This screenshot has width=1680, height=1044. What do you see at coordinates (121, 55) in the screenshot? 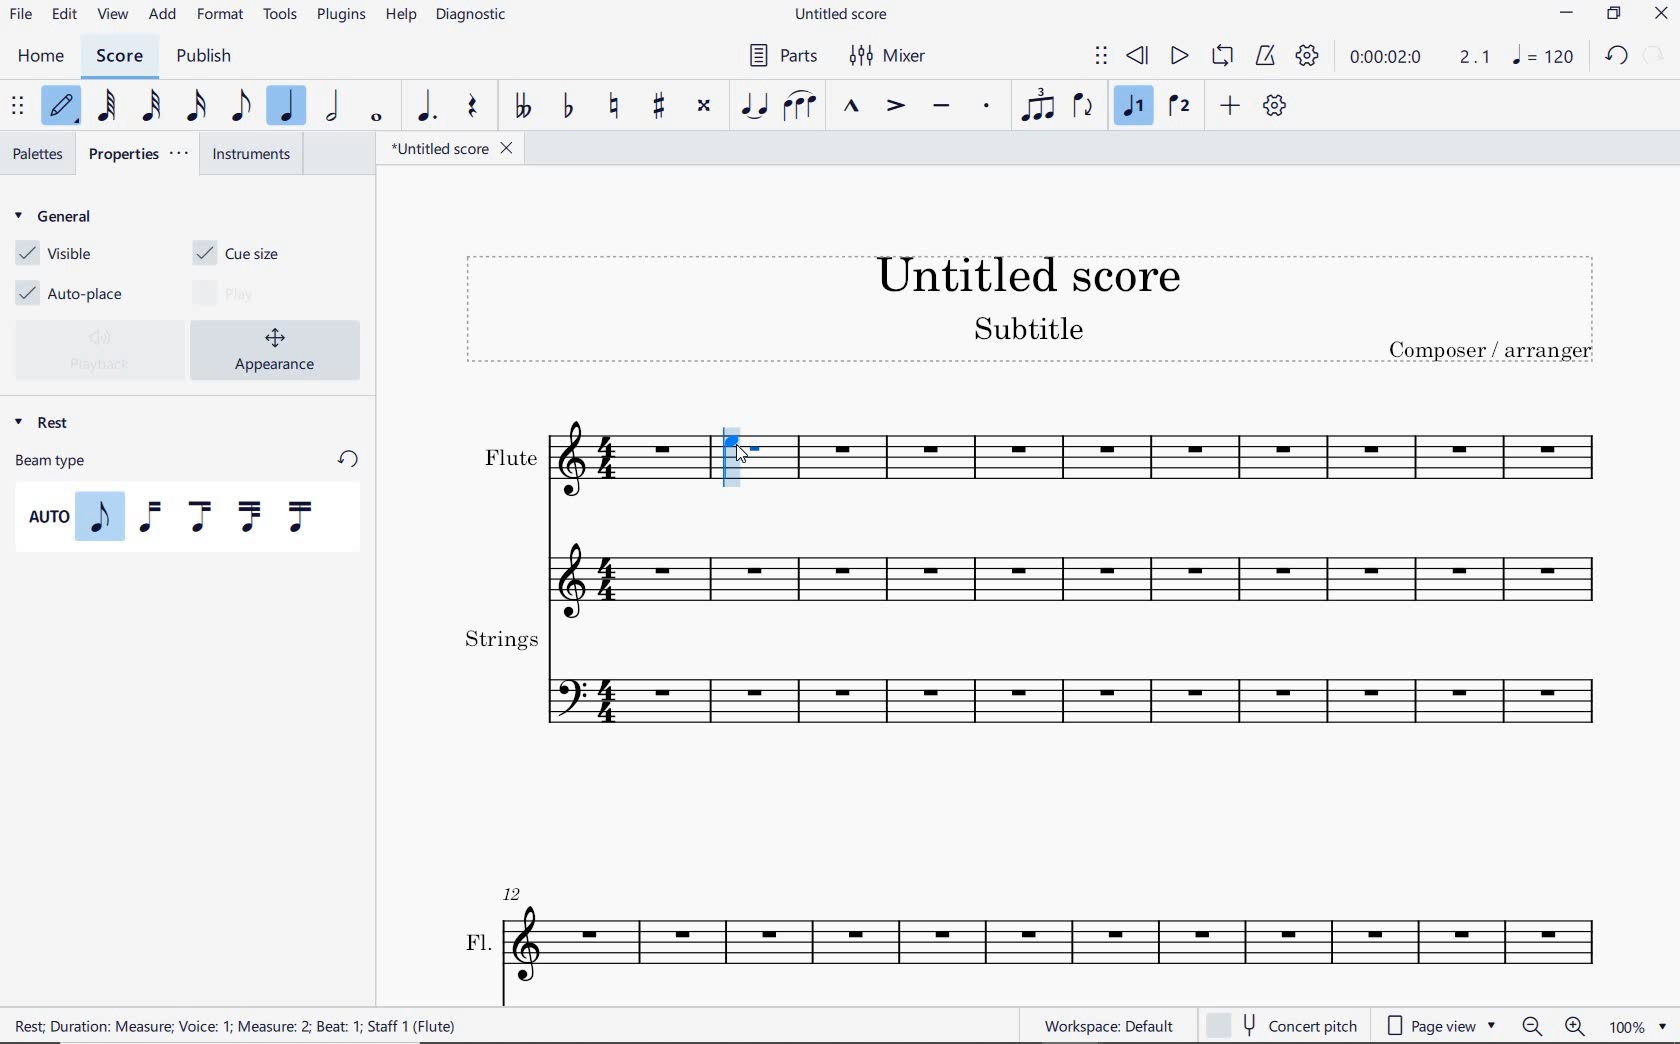
I see `SCORE` at bounding box center [121, 55].